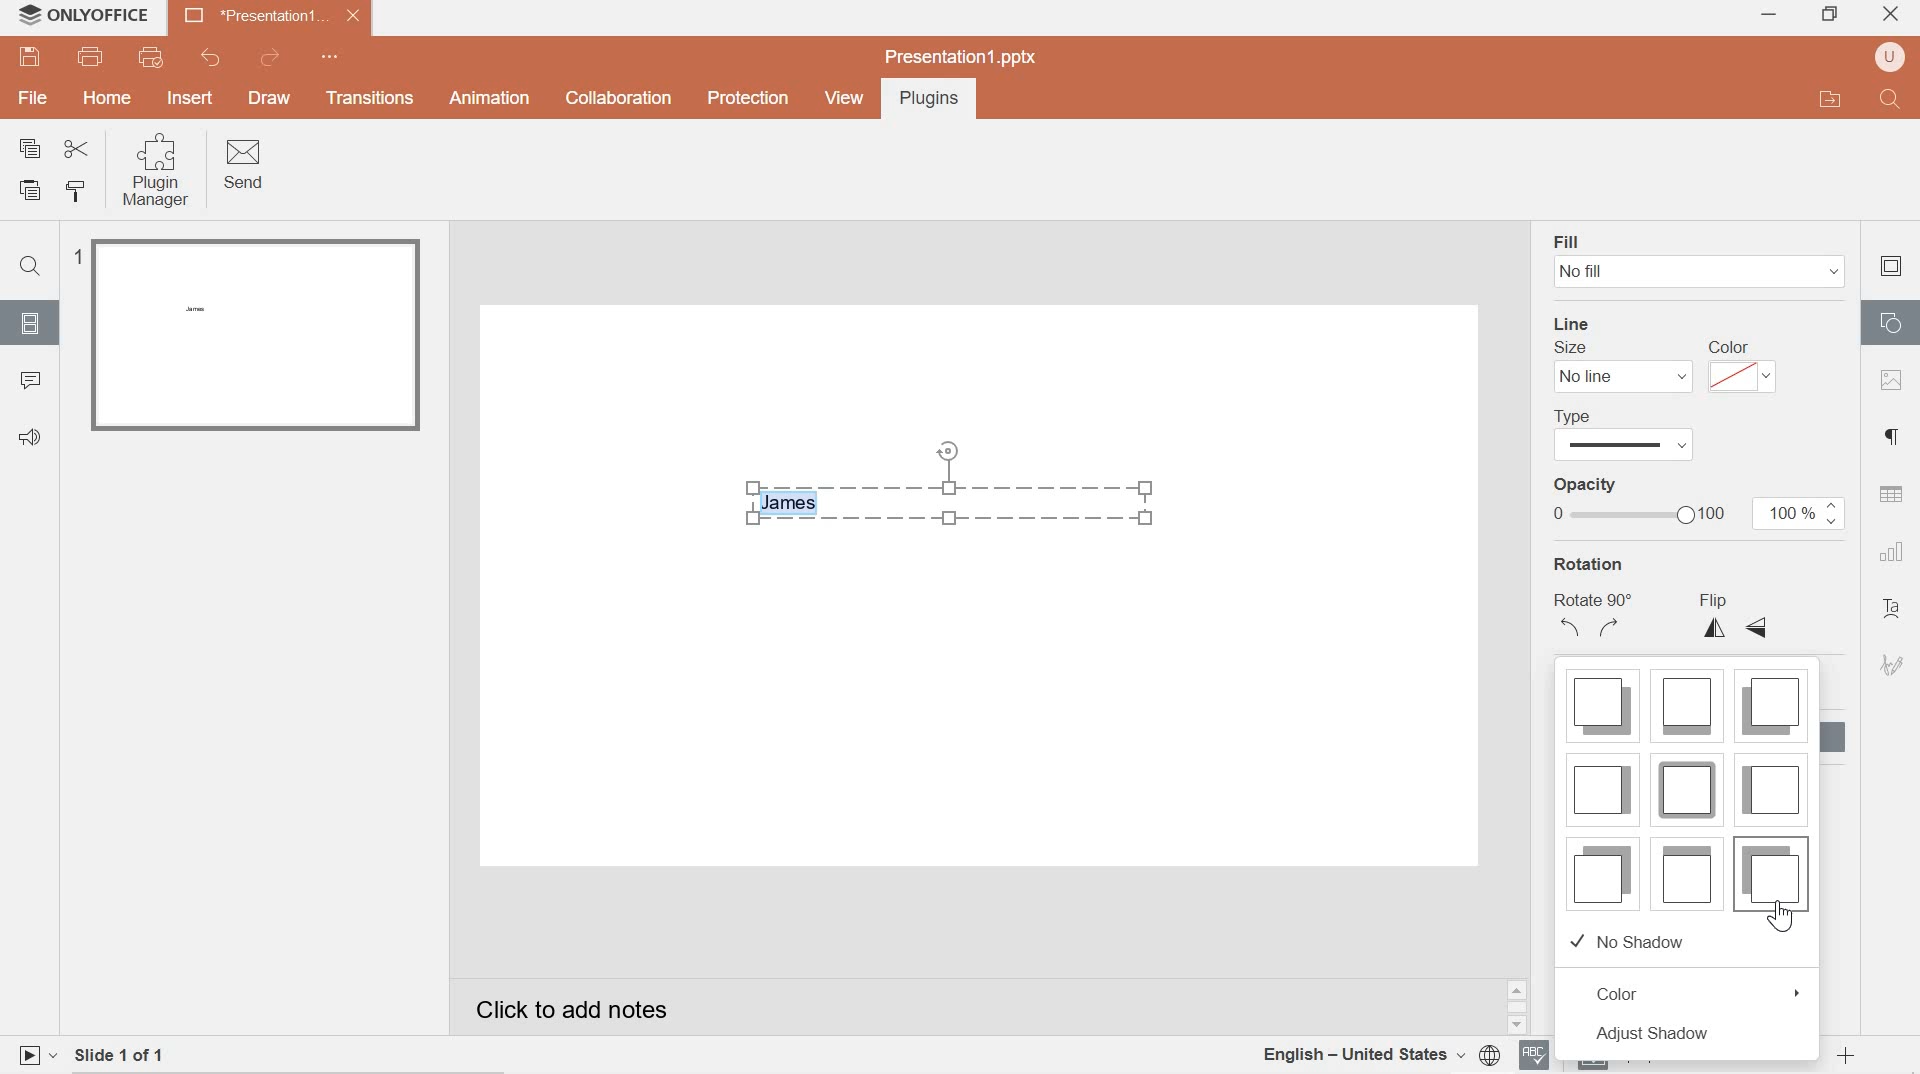 The height and width of the screenshot is (1074, 1920). I want to click on Find, so click(34, 268).